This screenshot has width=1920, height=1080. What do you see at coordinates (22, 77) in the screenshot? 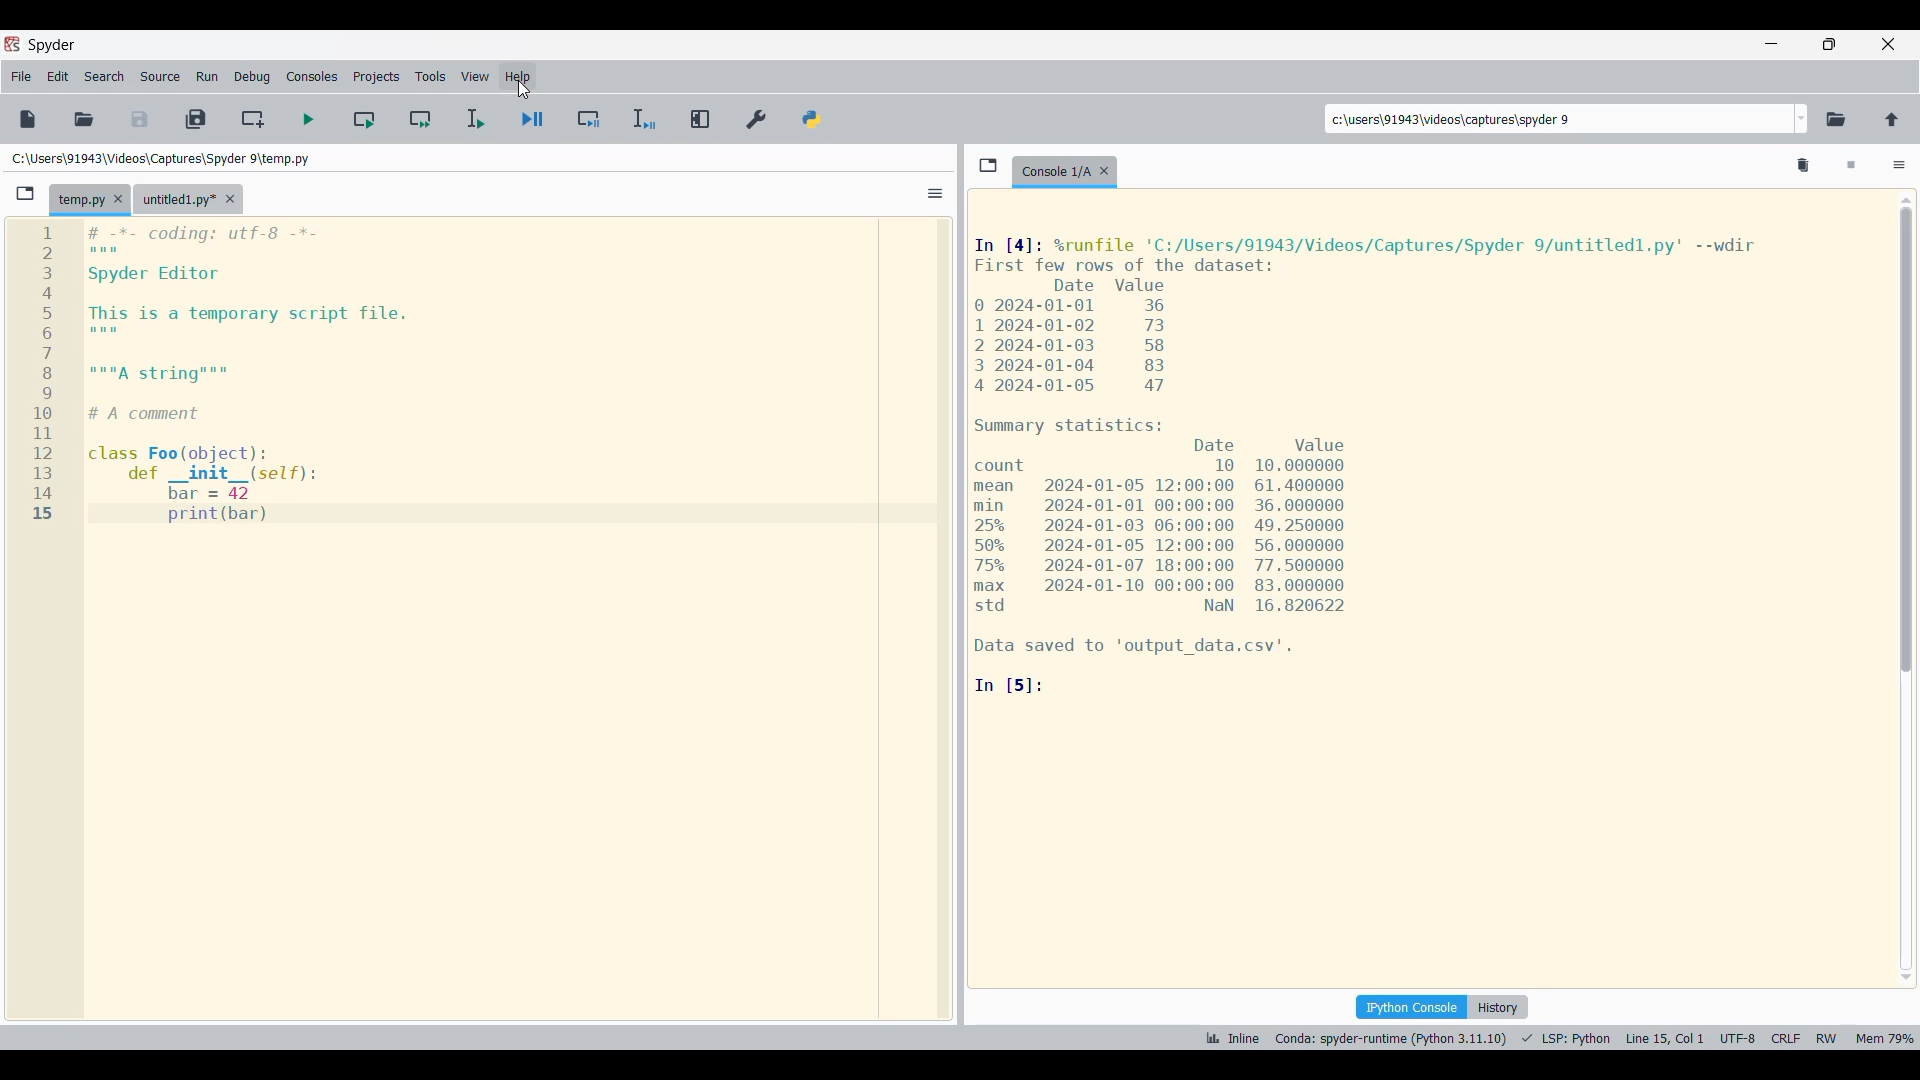
I see `File menu` at bounding box center [22, 77].